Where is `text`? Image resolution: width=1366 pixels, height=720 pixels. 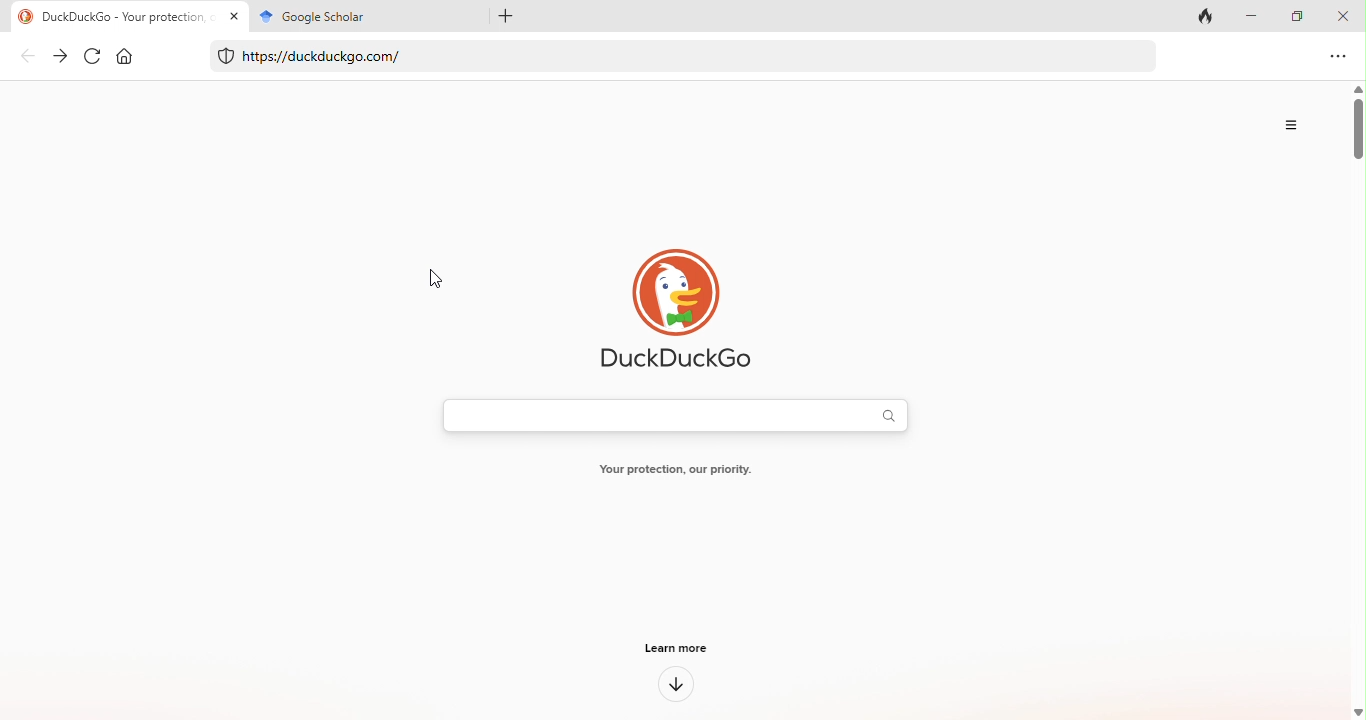 text is located at coordinates (675, 468).